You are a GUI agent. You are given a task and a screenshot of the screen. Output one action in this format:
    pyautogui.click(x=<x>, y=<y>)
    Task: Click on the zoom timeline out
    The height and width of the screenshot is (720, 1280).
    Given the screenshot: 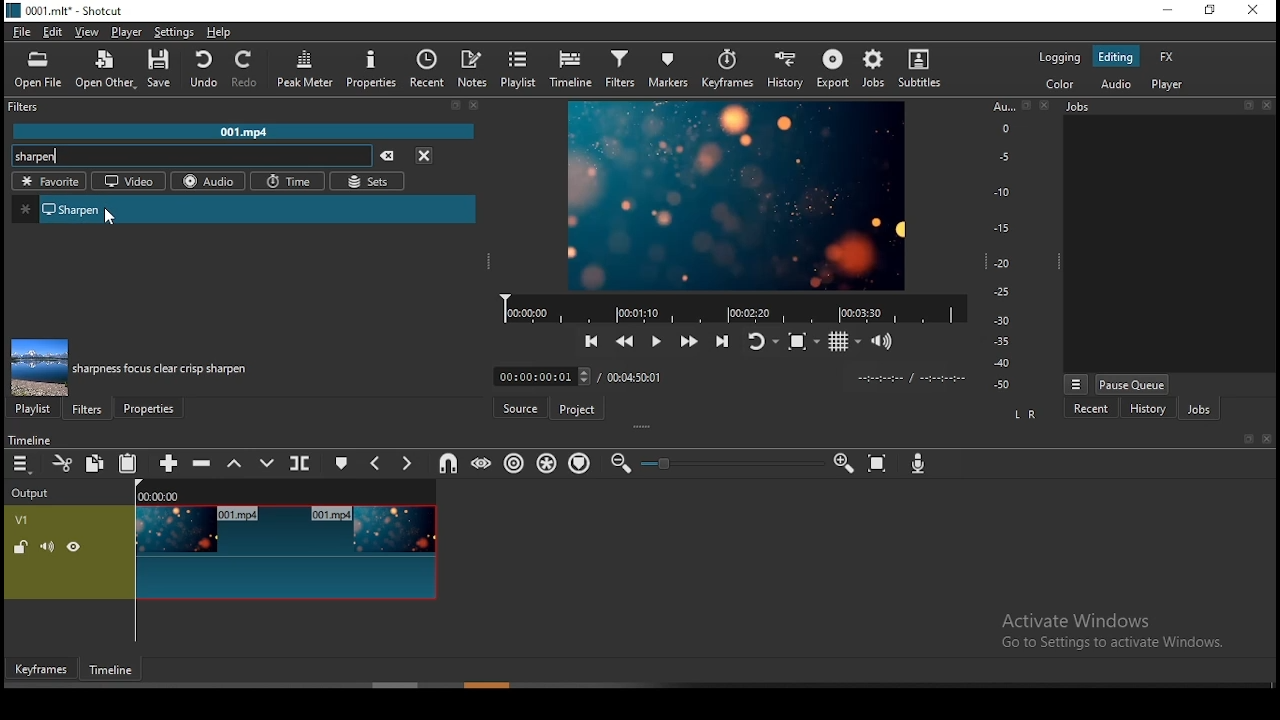 What is the action you would take?
    pyautogui.click(x=620, y=464)
    